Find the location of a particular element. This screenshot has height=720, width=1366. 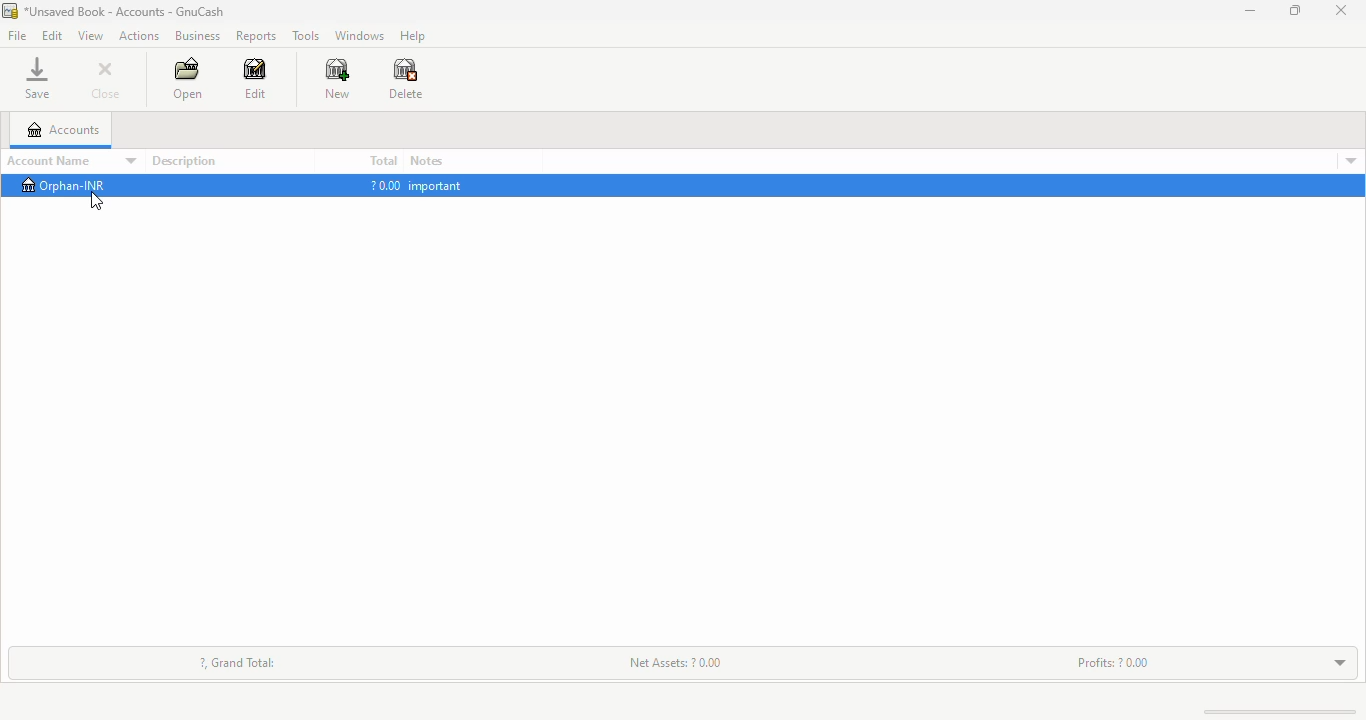

edit is located at coordinates (53, 35).